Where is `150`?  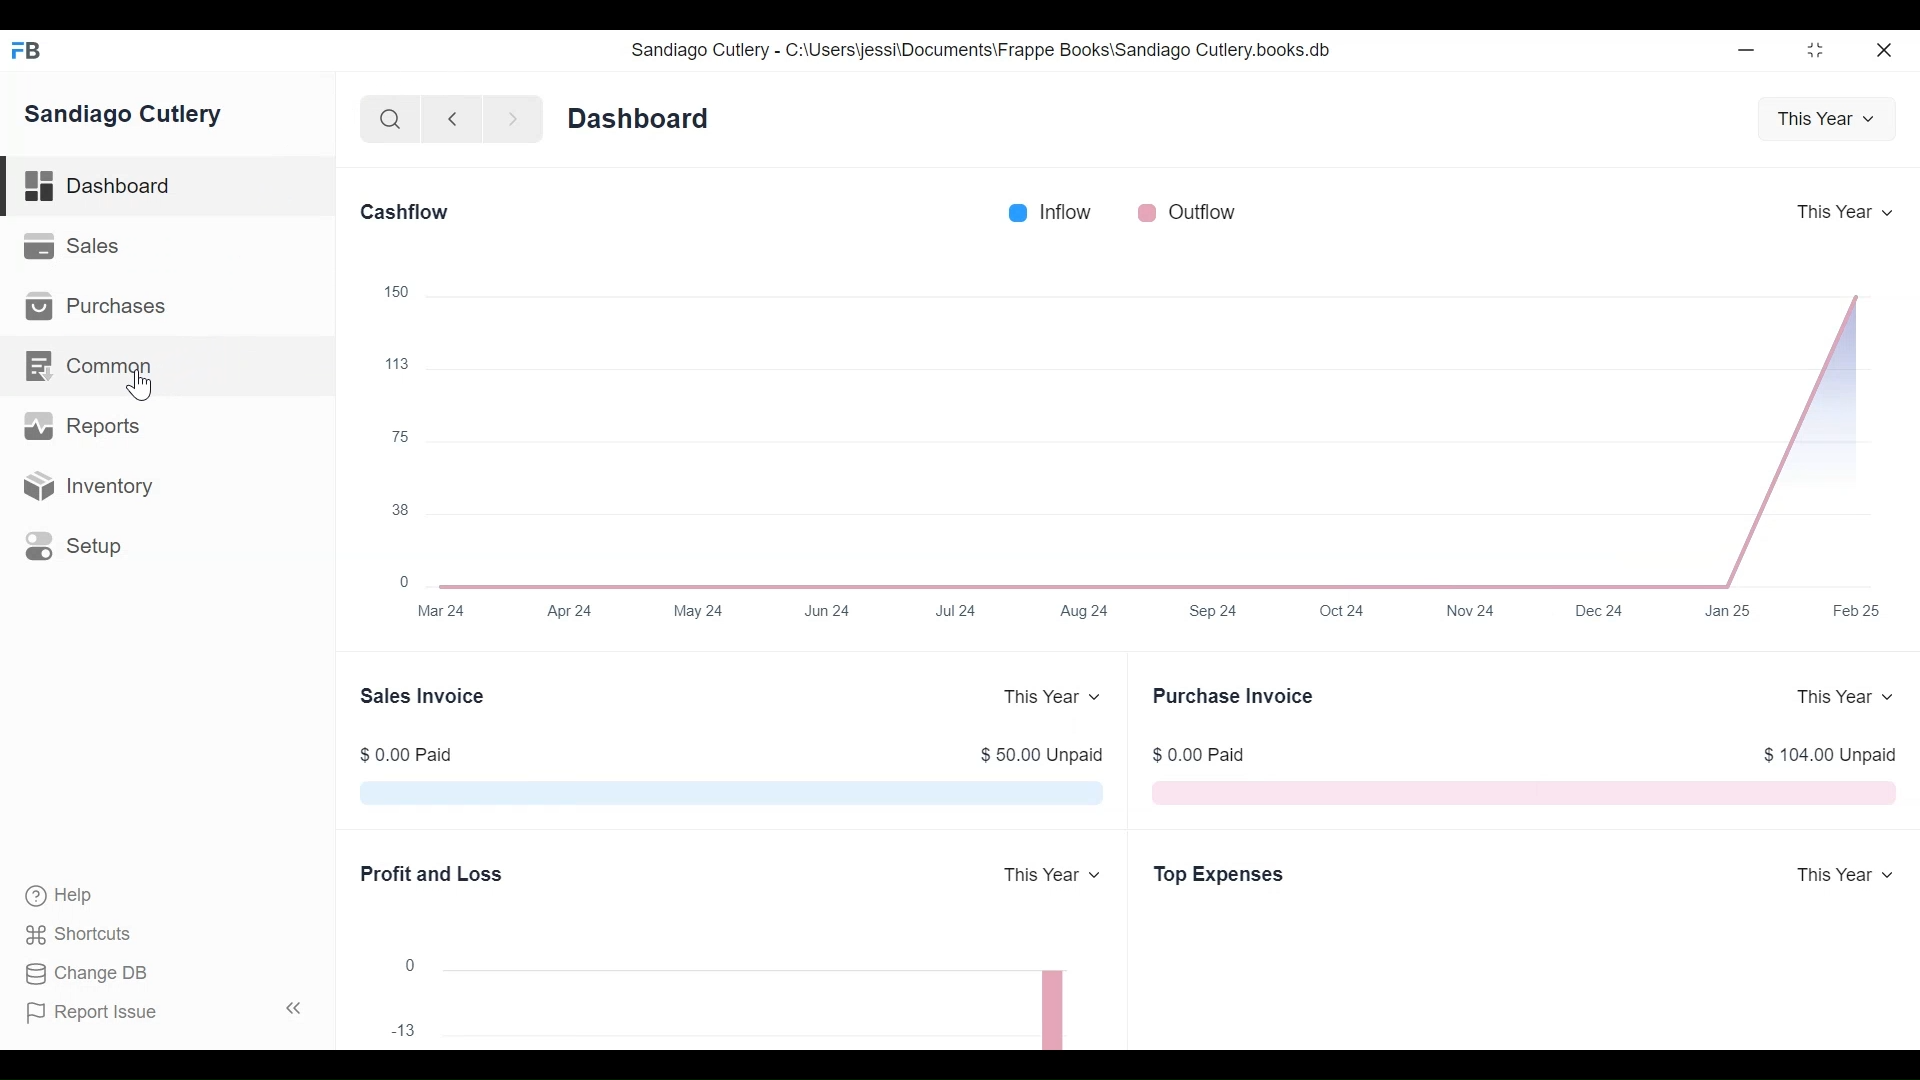
150 is located at coordinates (396, 291).